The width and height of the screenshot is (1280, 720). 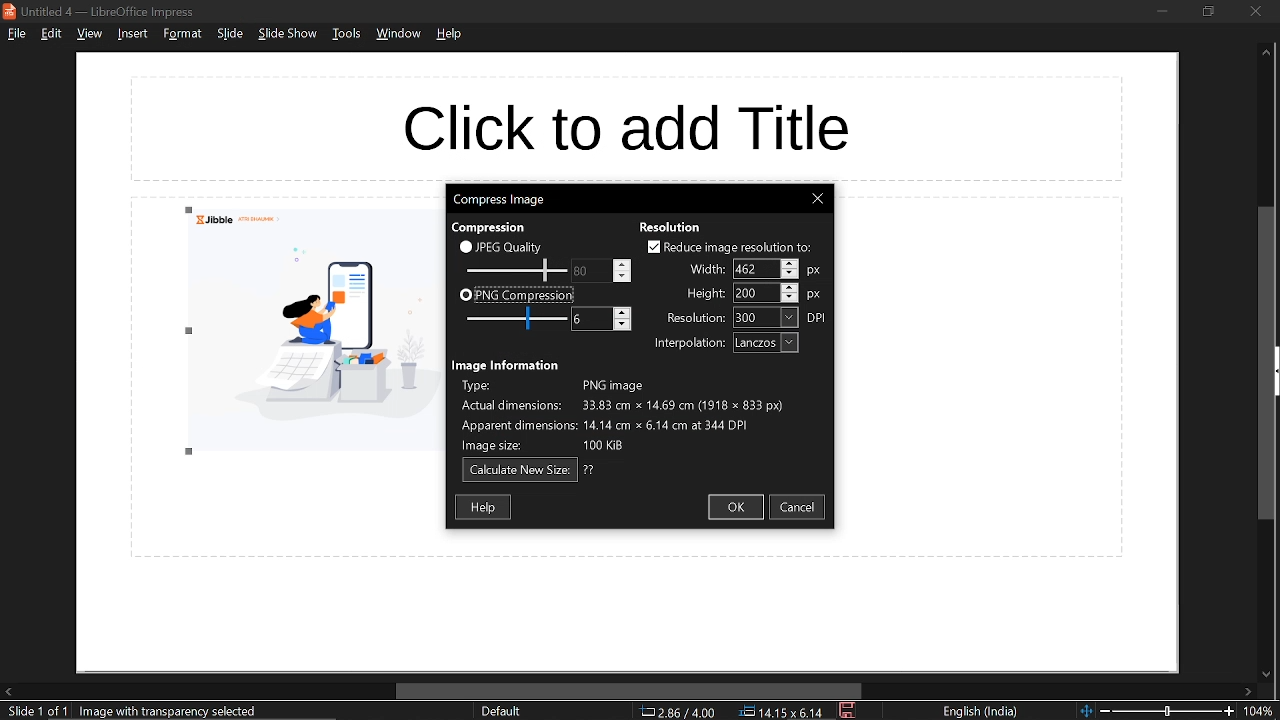 I want to click on decrease jpeg quality, so click(x=621, y=276).